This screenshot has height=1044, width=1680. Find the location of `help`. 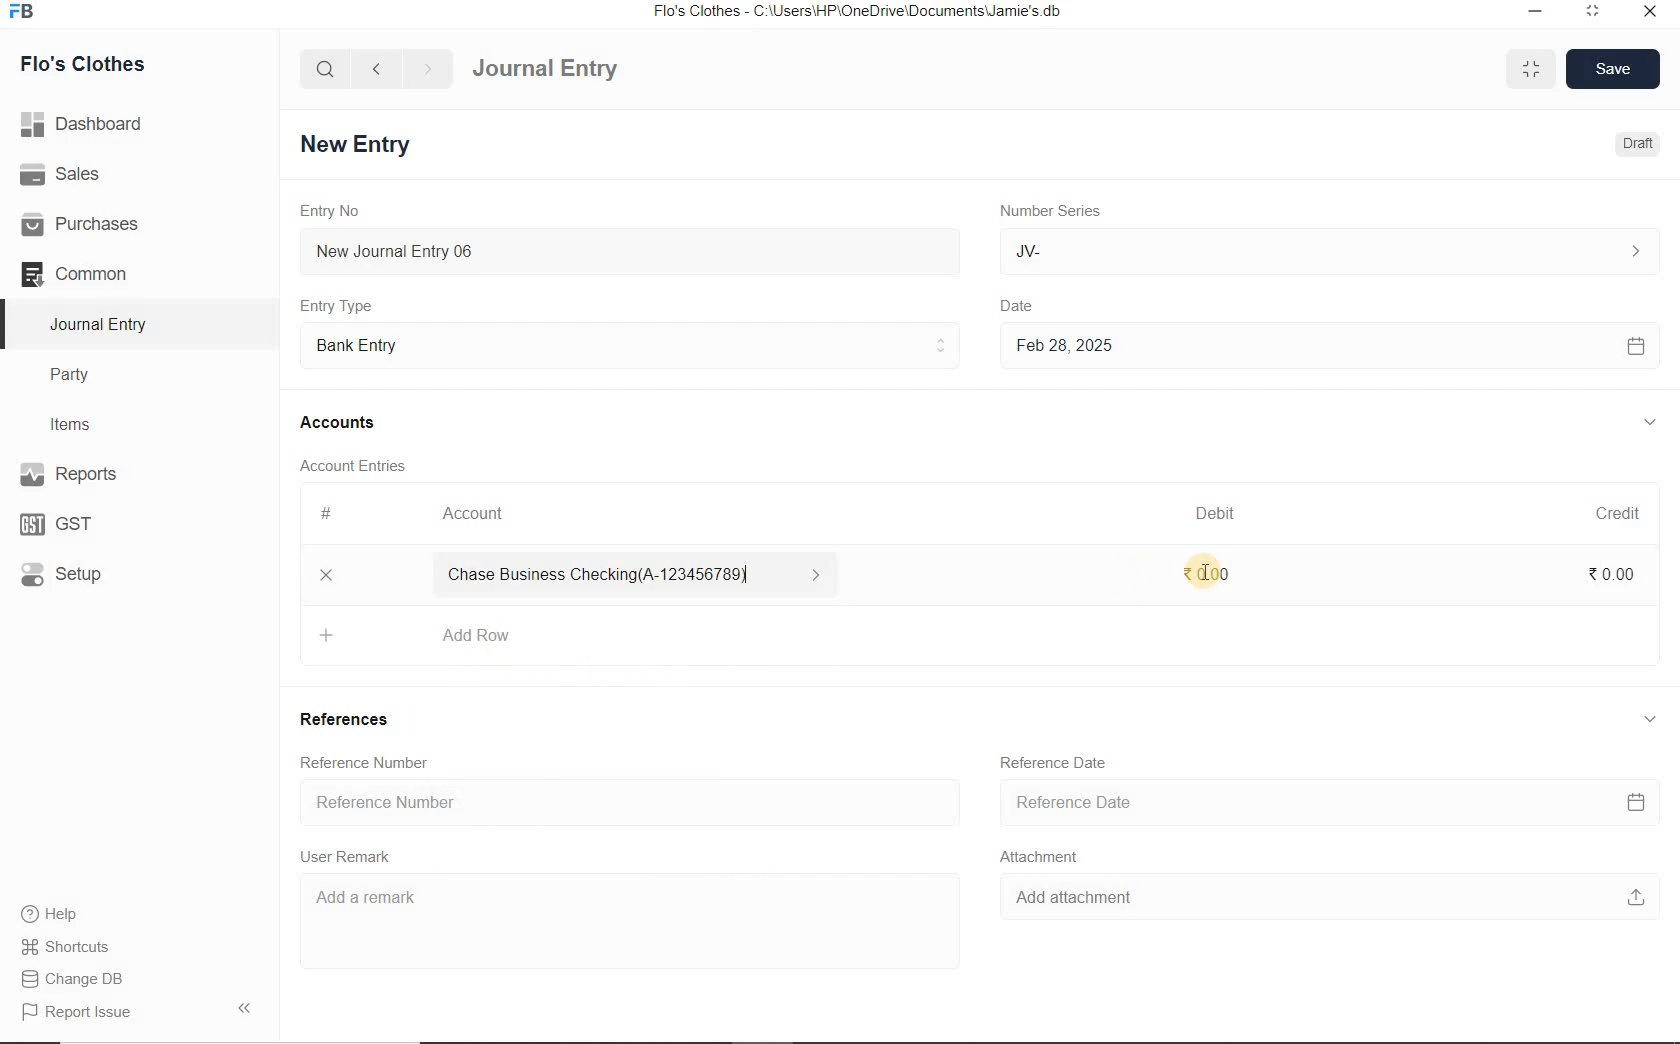

help is located at coordinates (50, 914).